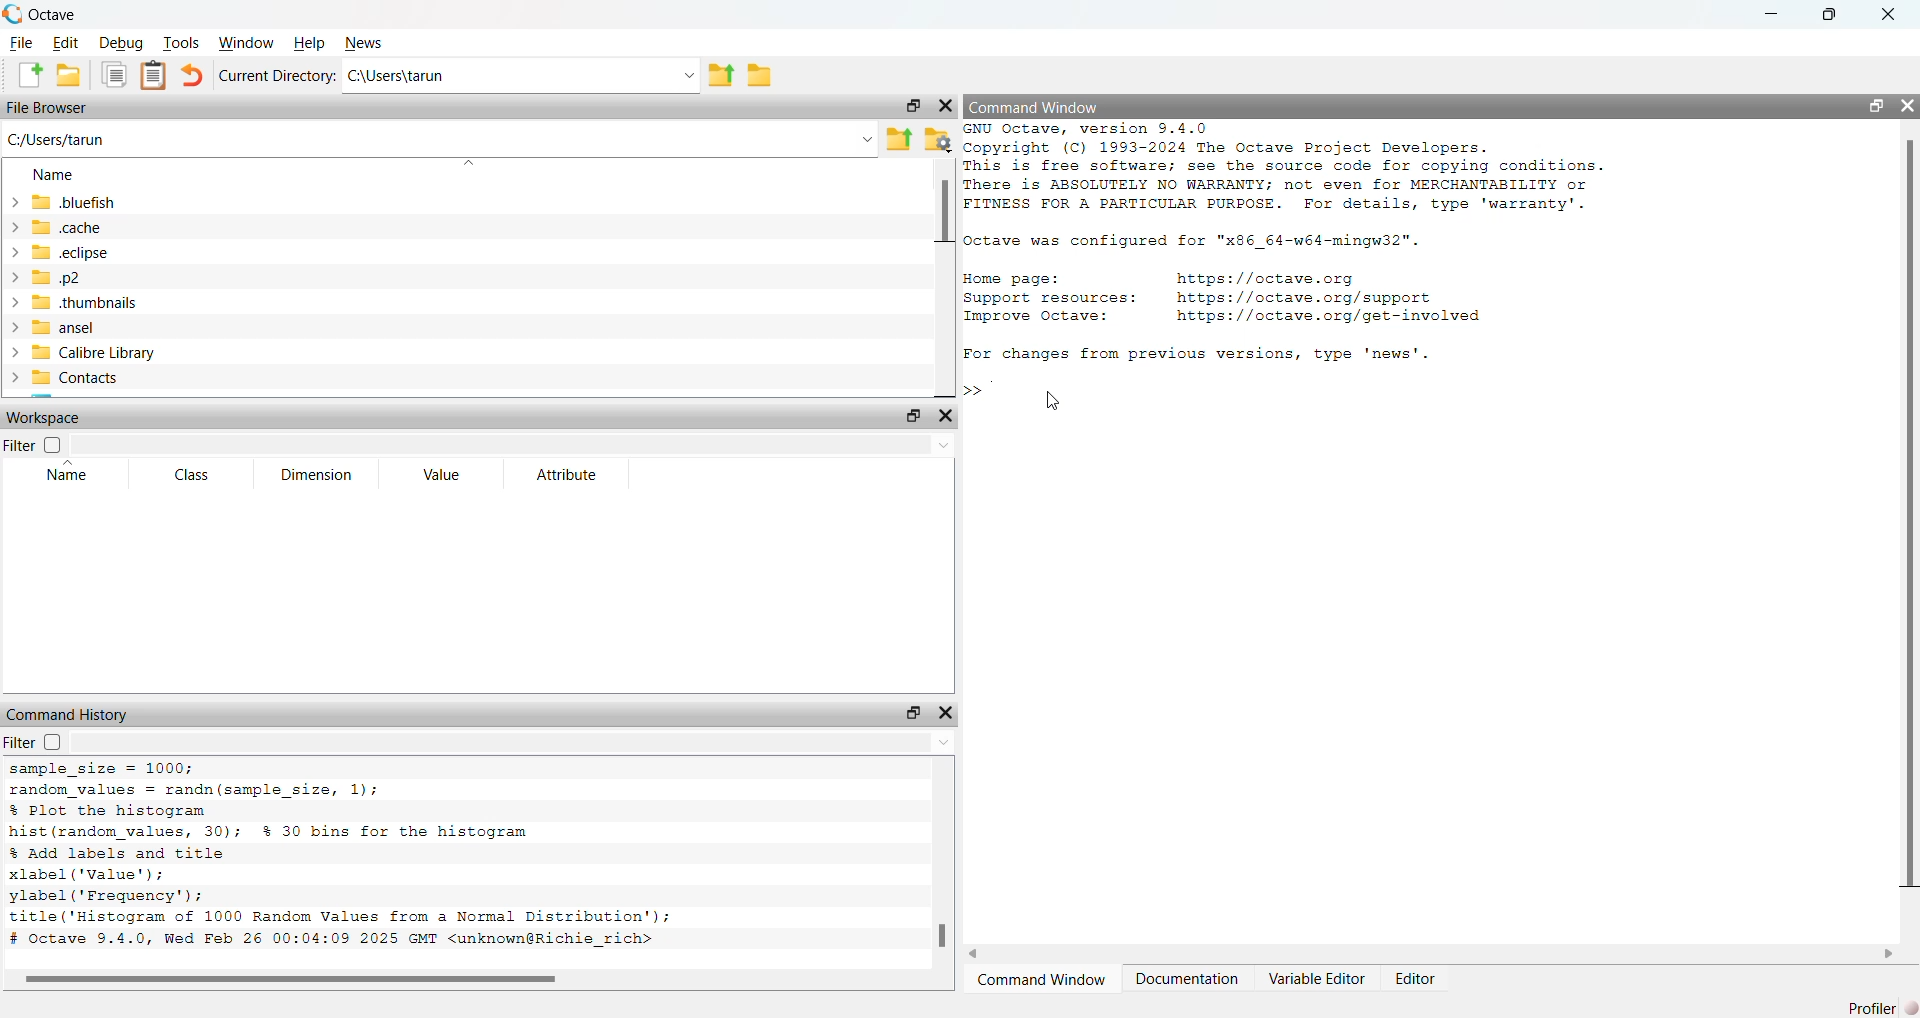 The width and height of the screenshot is (1920, 1018). I want to click on maximize, so click(914, 415).